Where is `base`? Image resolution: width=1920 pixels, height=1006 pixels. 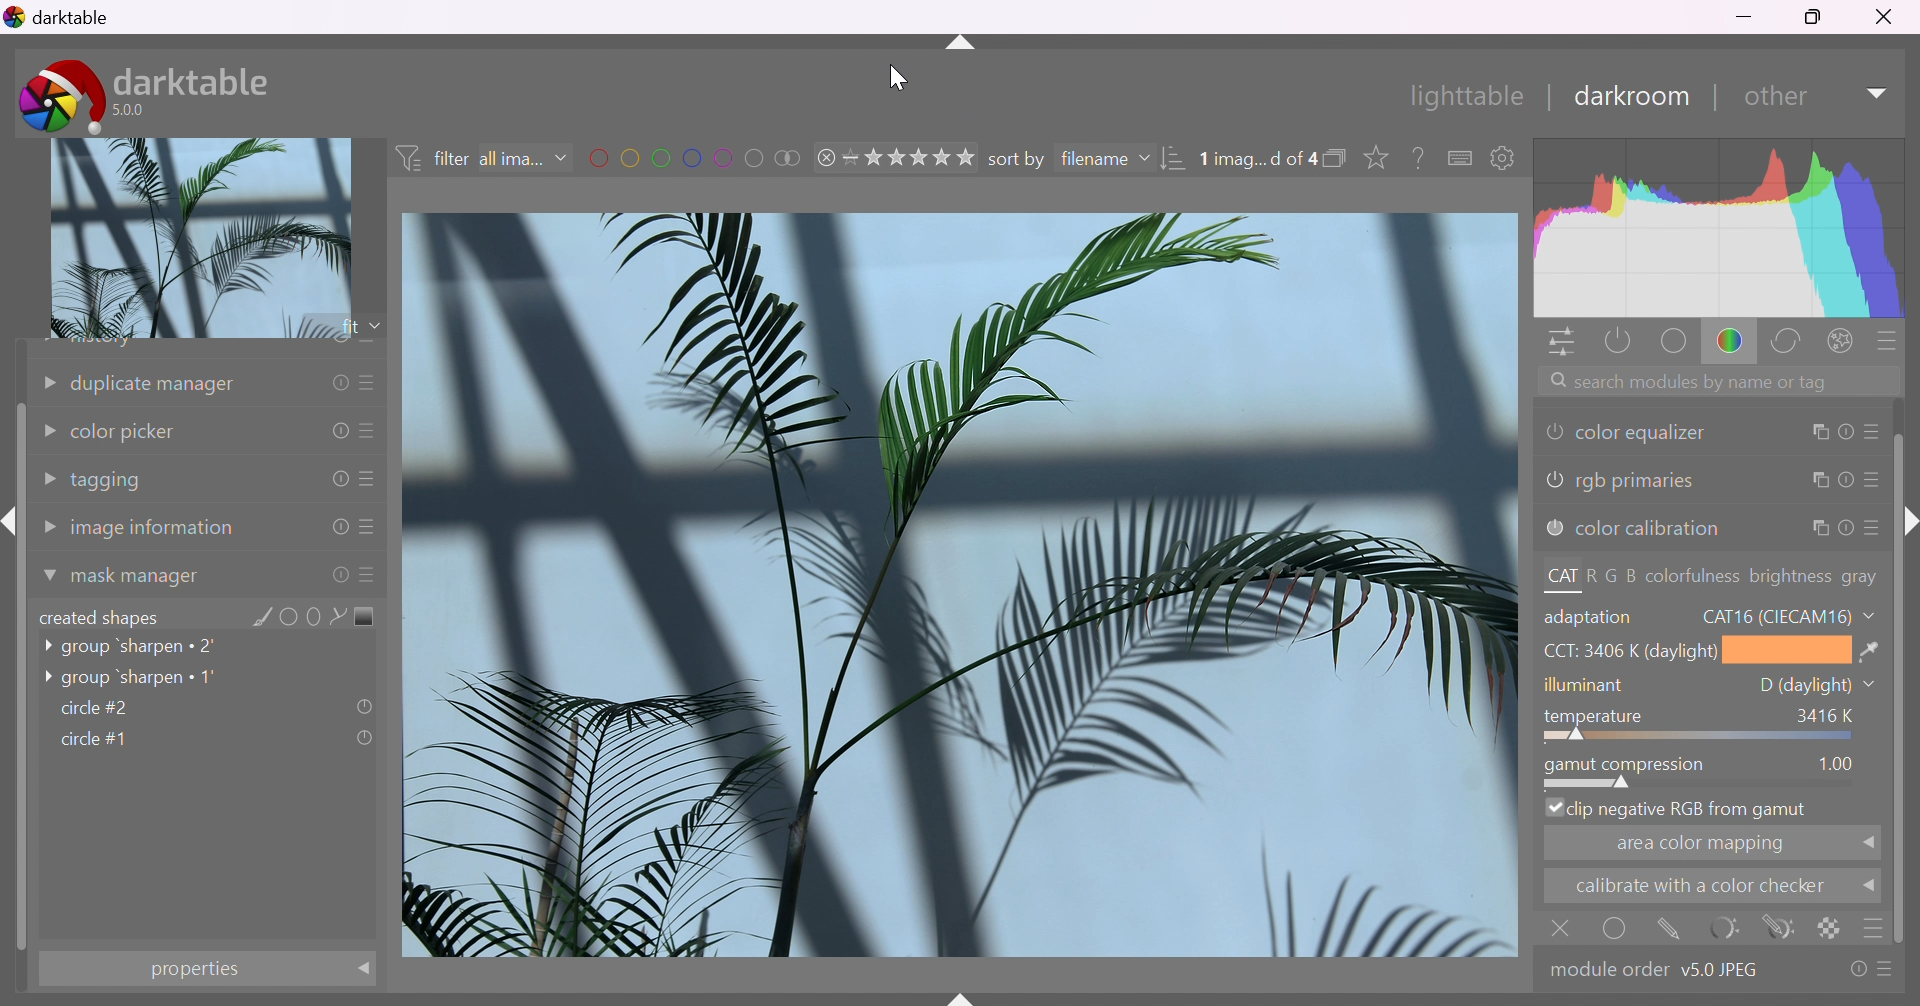
base is located at coordinates (1677, 341).